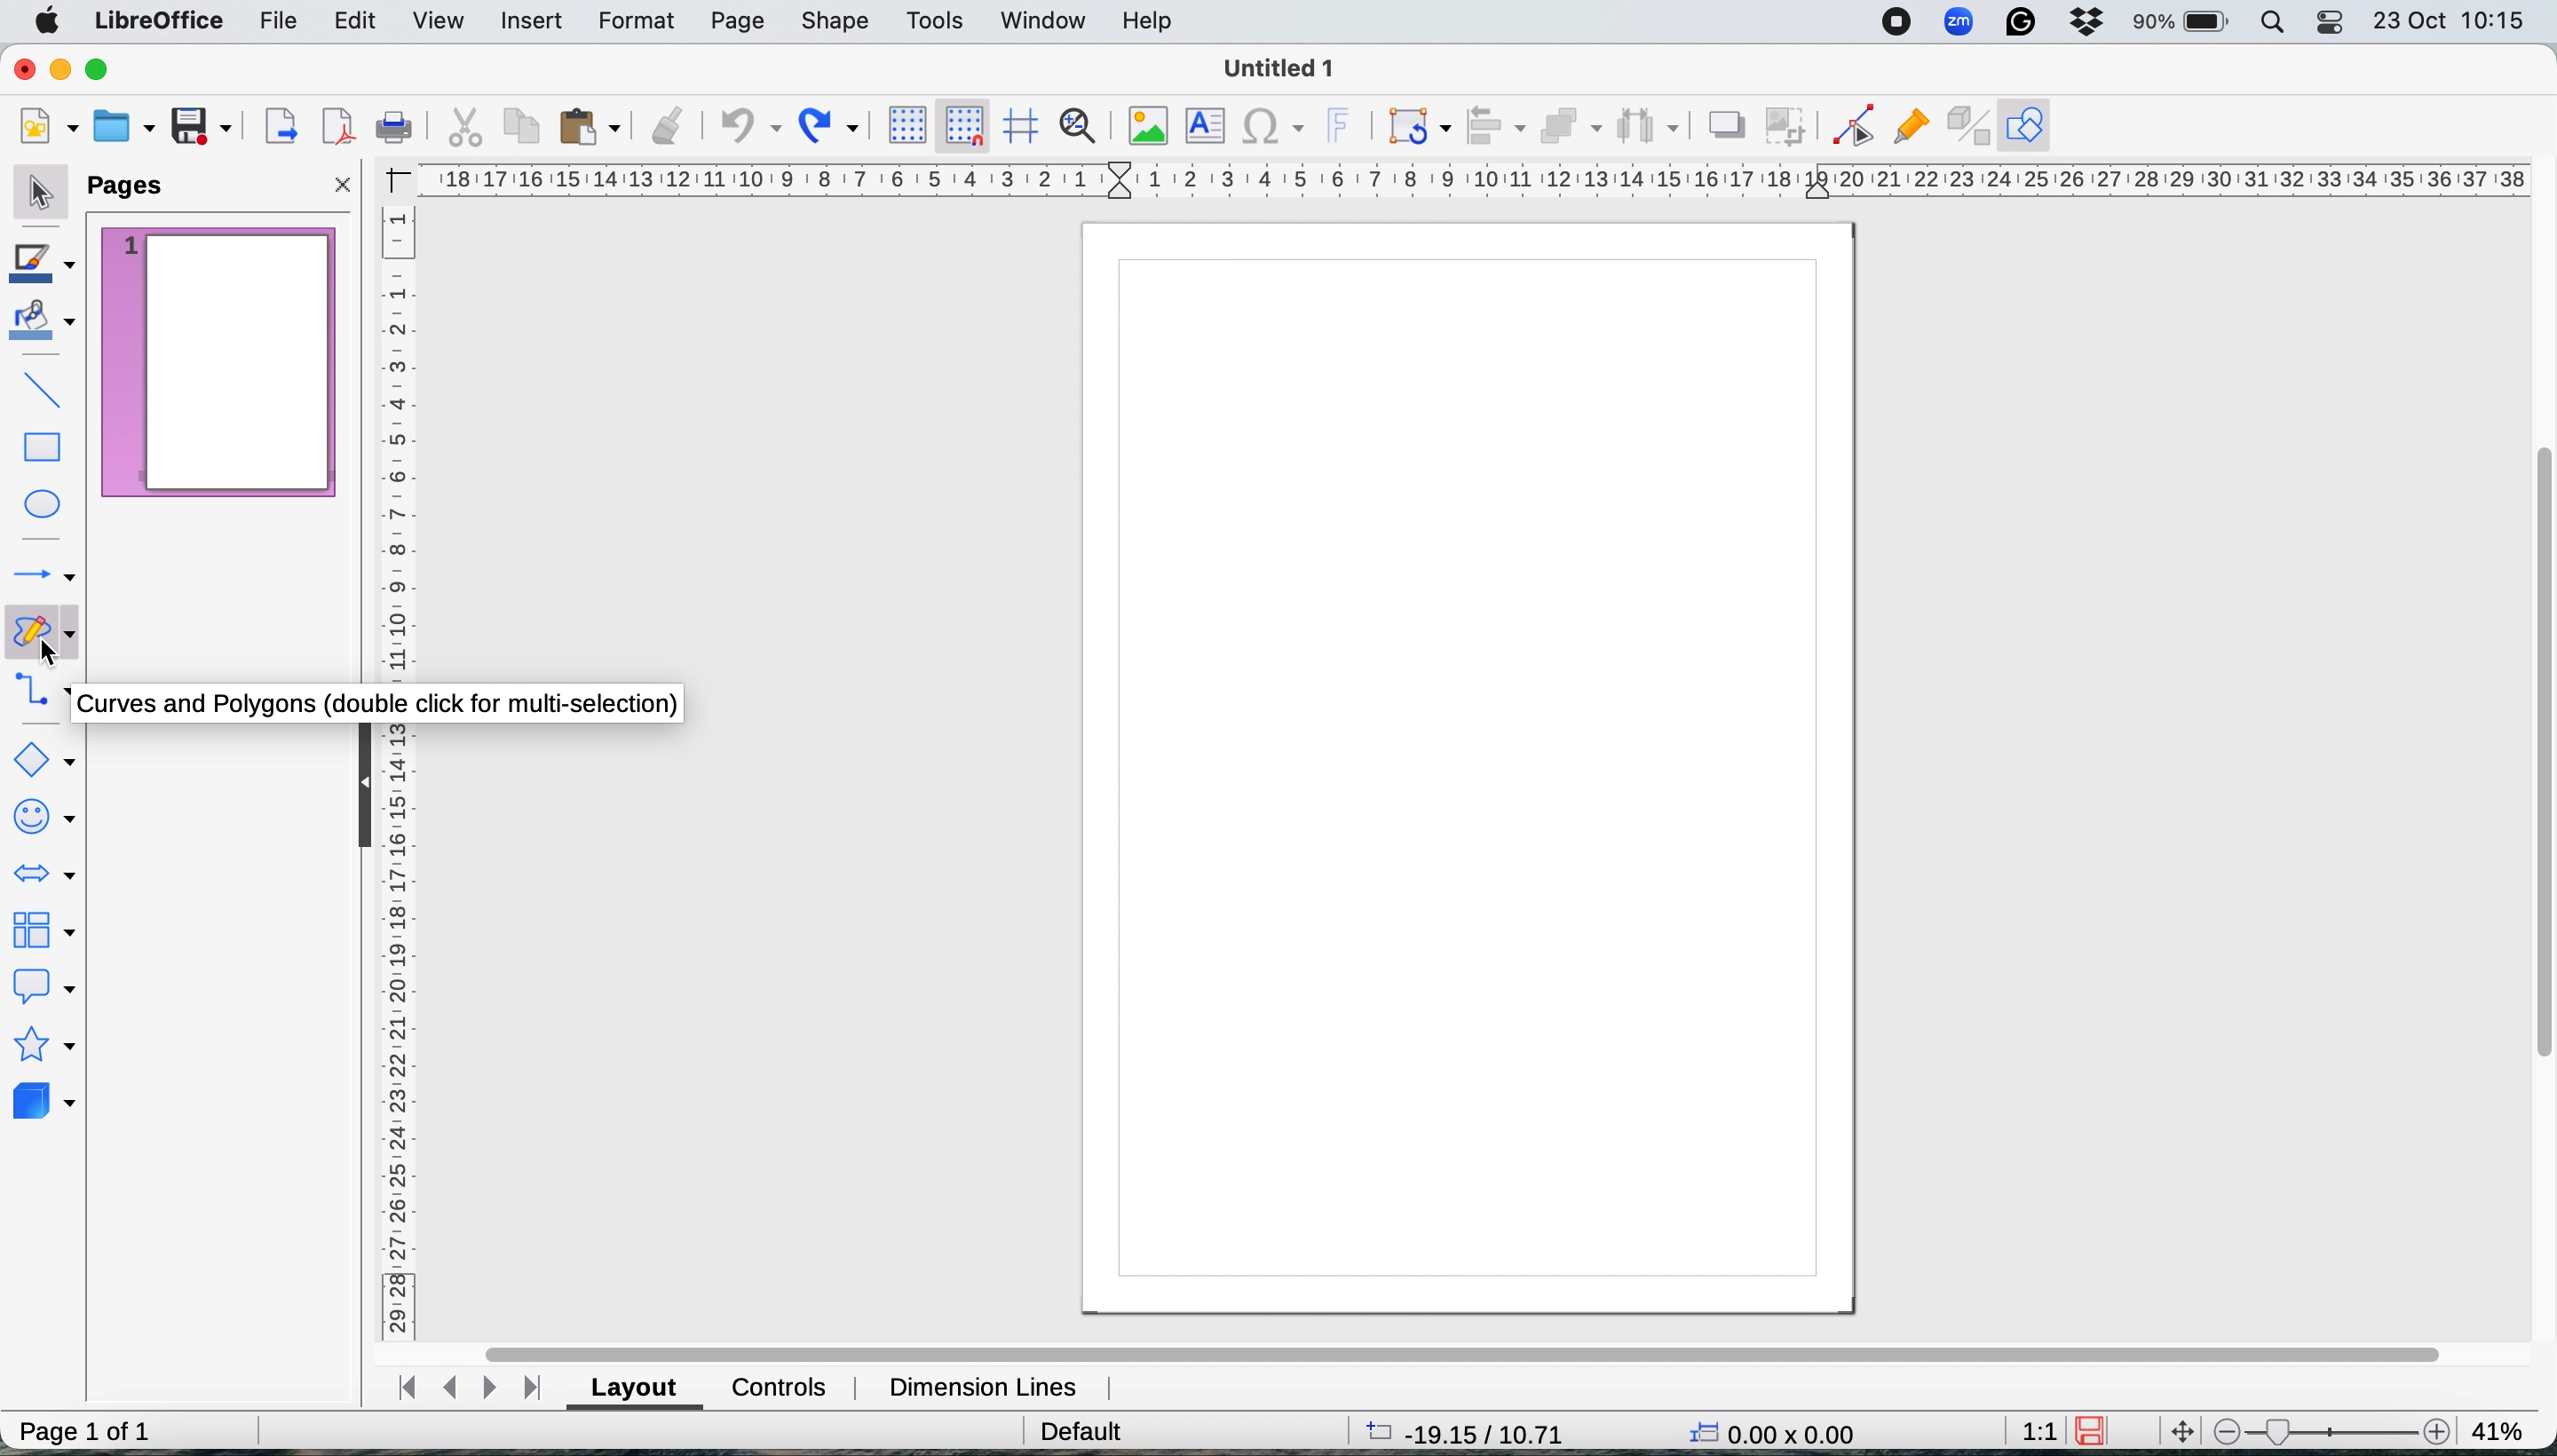 The image size is (2557, 1456). What do you see at coordinates (669, 125) in the screenshot?
I see `clone formatting` at bounding box center [669, 125].